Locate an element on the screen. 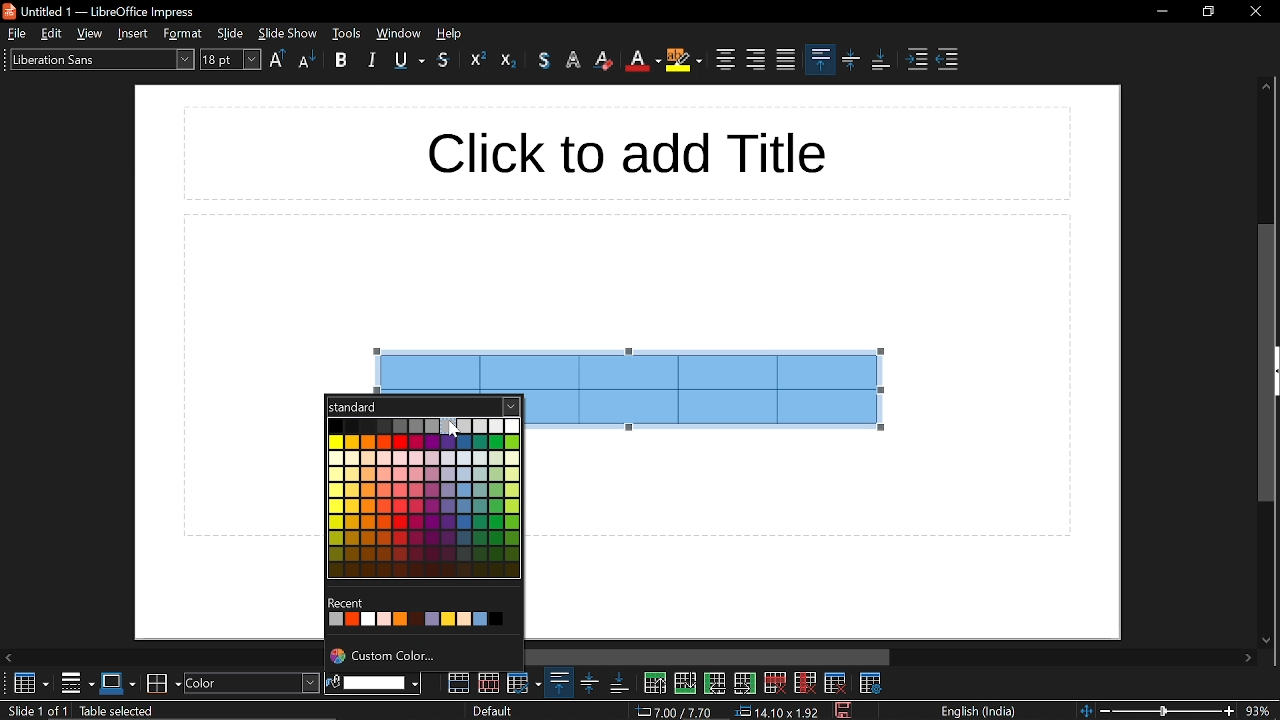 The image size is (1280, 720). style is located at coordinates (182, 34).